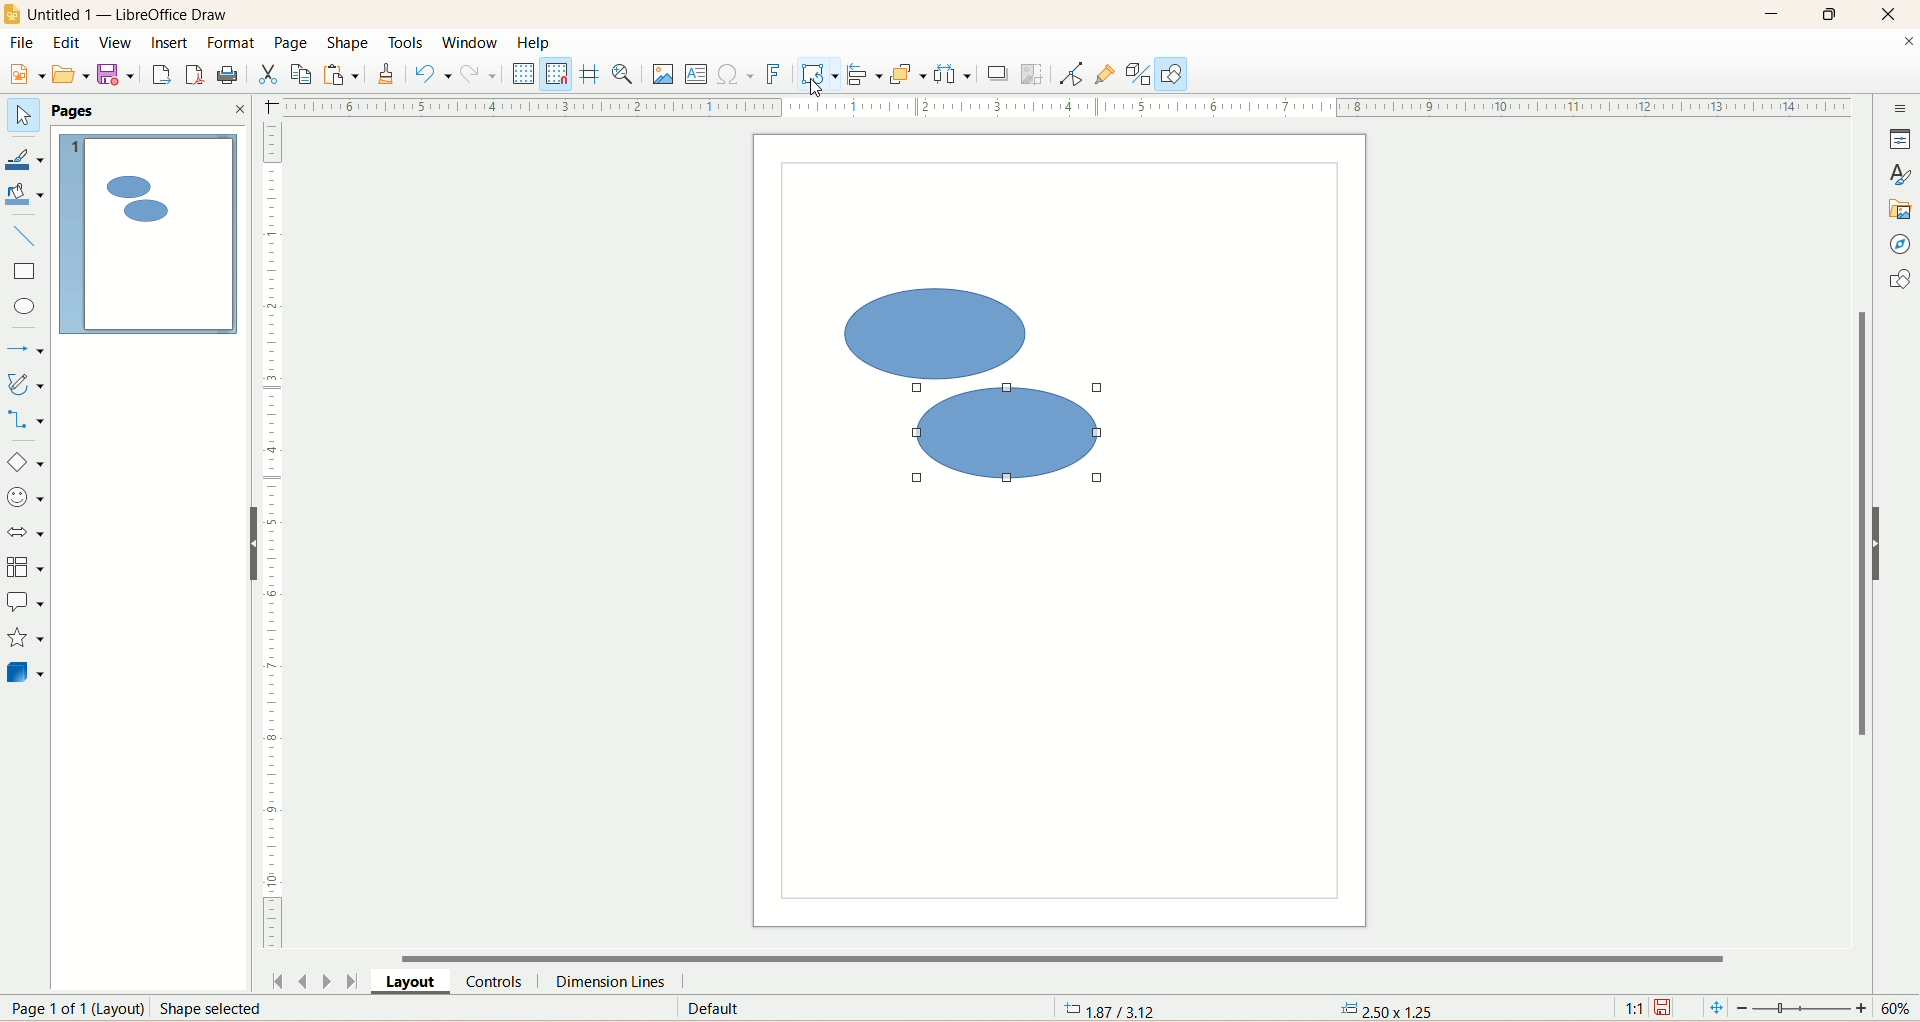 The width and height of the screenshot is (1920, 1022). What do you see at coordinates (626, 980) in the screenshot?
I see `dimension lines` at bounding box center [626, 980].